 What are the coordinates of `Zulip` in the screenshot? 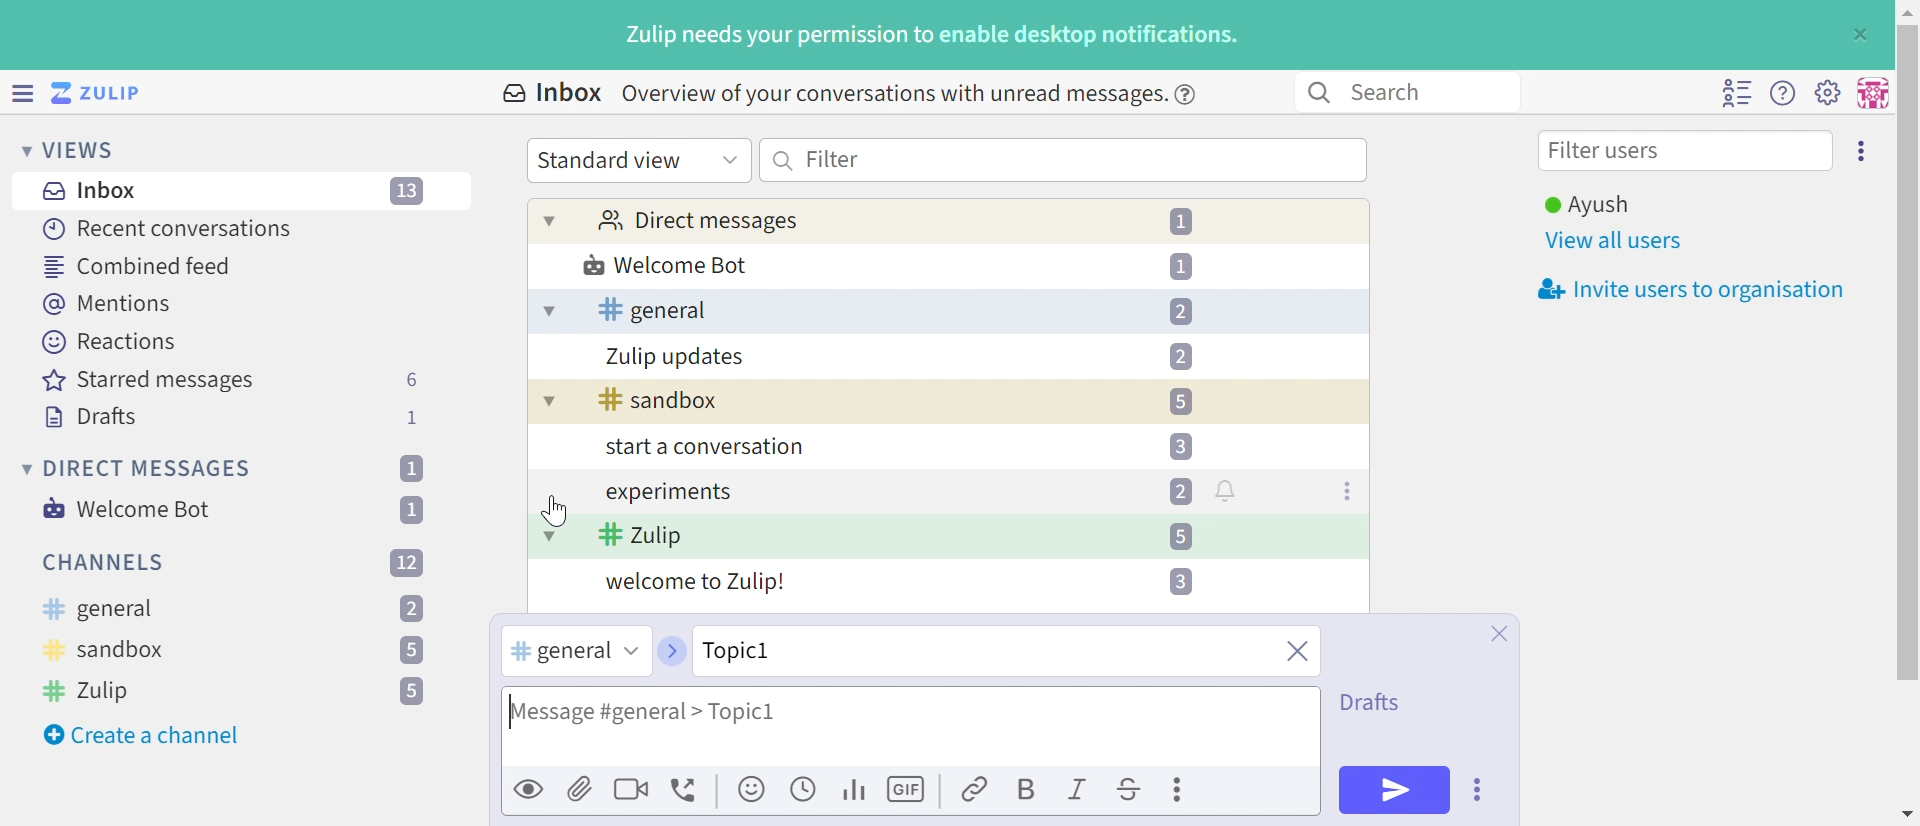 It's located at (641, 537).